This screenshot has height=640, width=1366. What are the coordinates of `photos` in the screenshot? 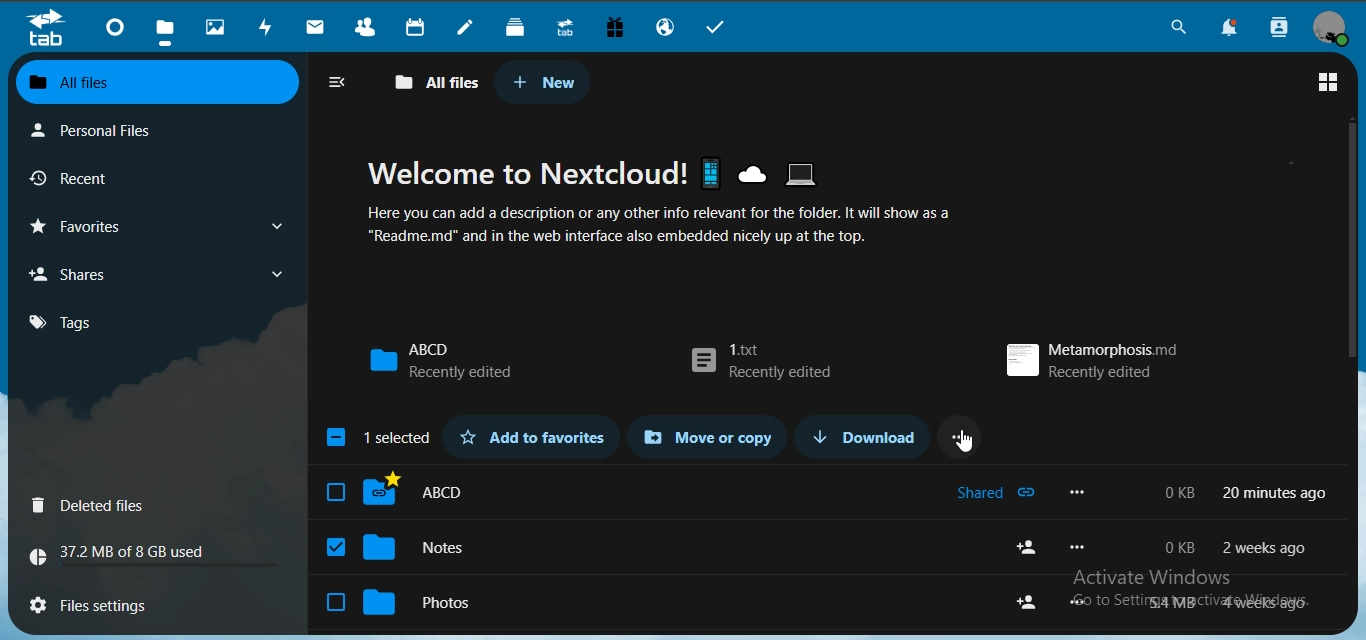 It's located at (215, 25).